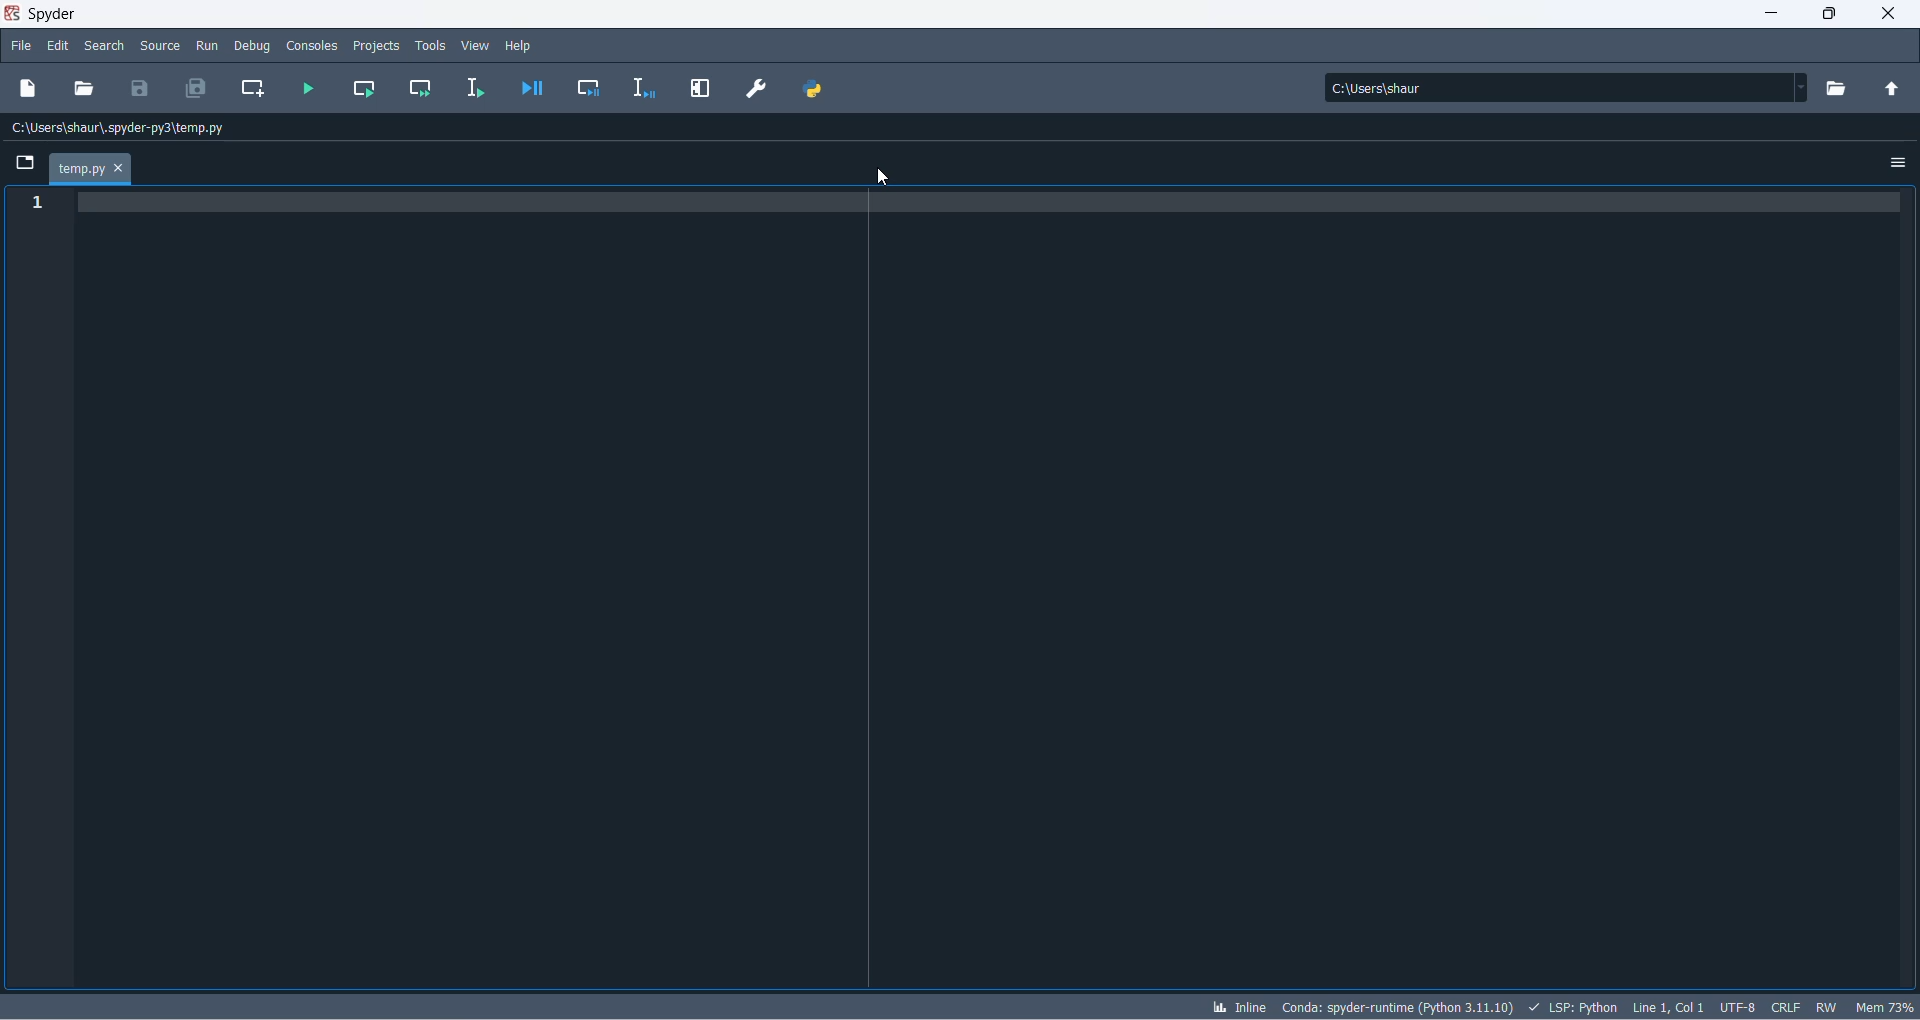 Image resolution: width=1920 pixels, height=1020 pixels. I want to click on debug cell, so click(590, 89).